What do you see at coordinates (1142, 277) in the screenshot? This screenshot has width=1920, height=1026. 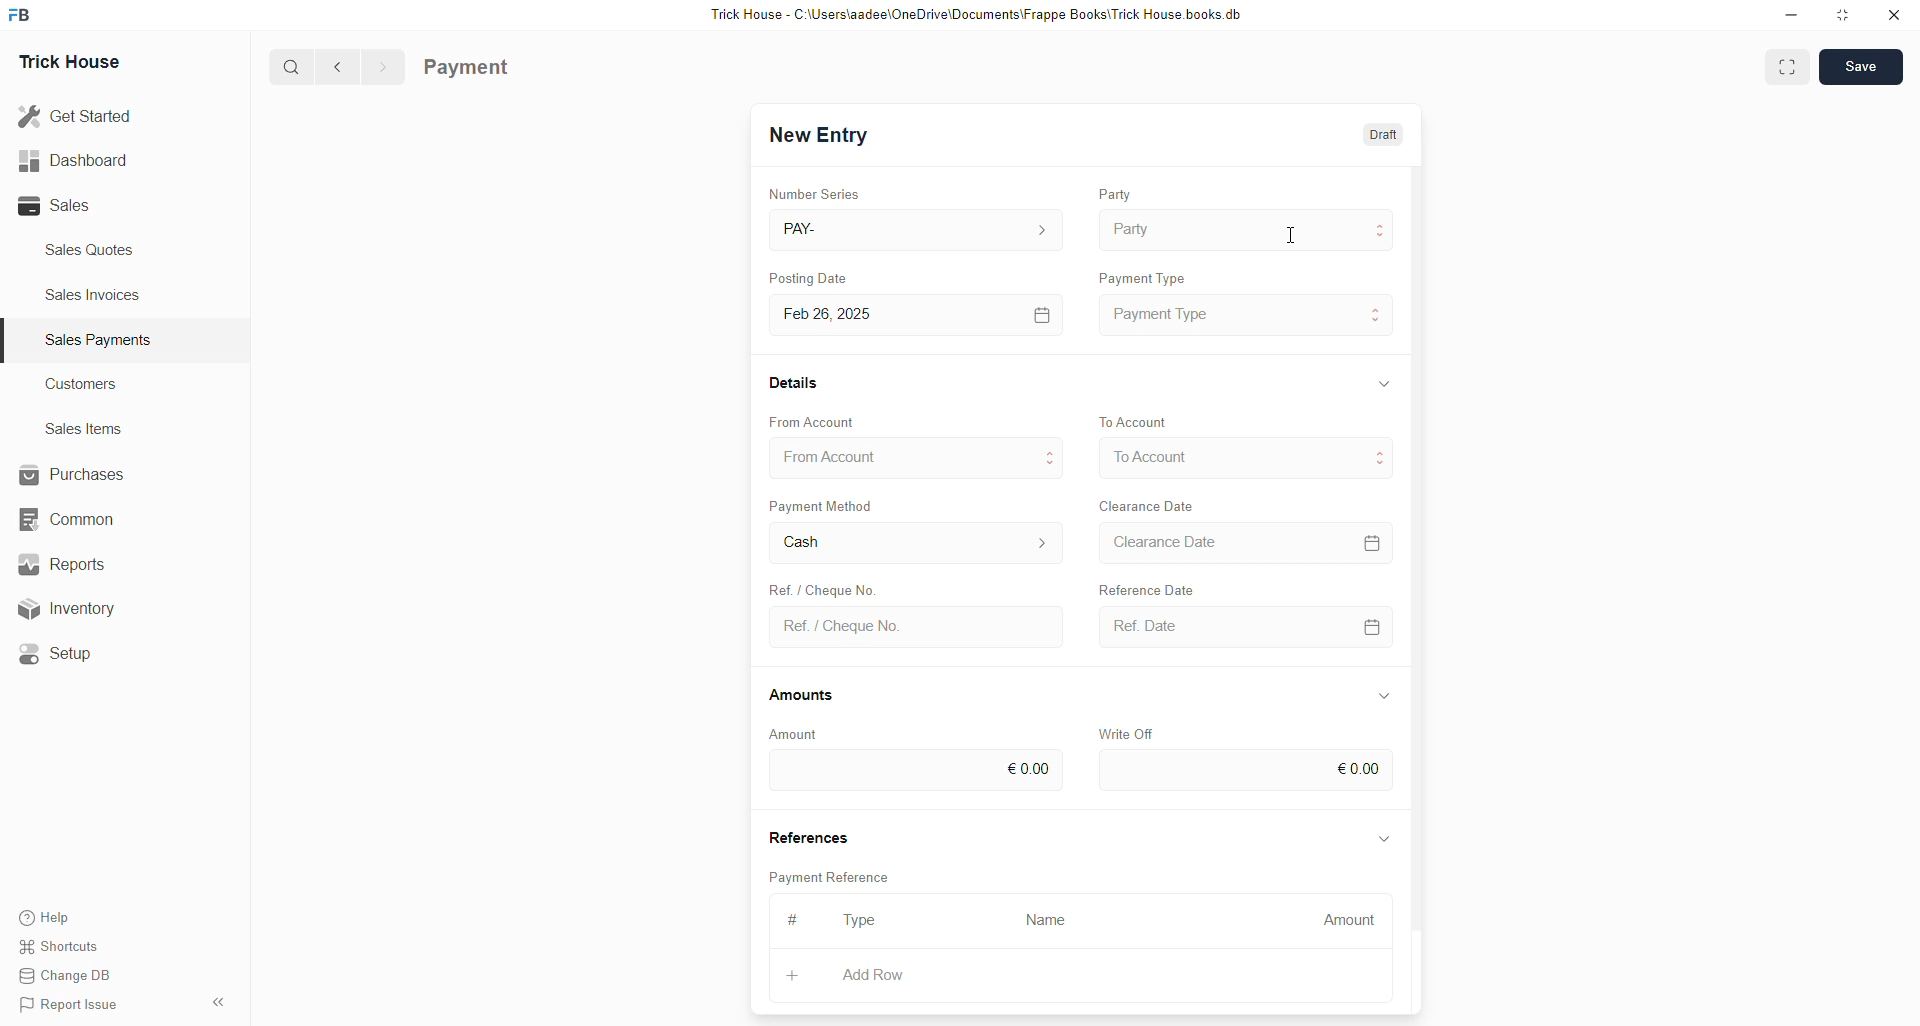 I see `Payment Type` at bounding box center [1142, 277].